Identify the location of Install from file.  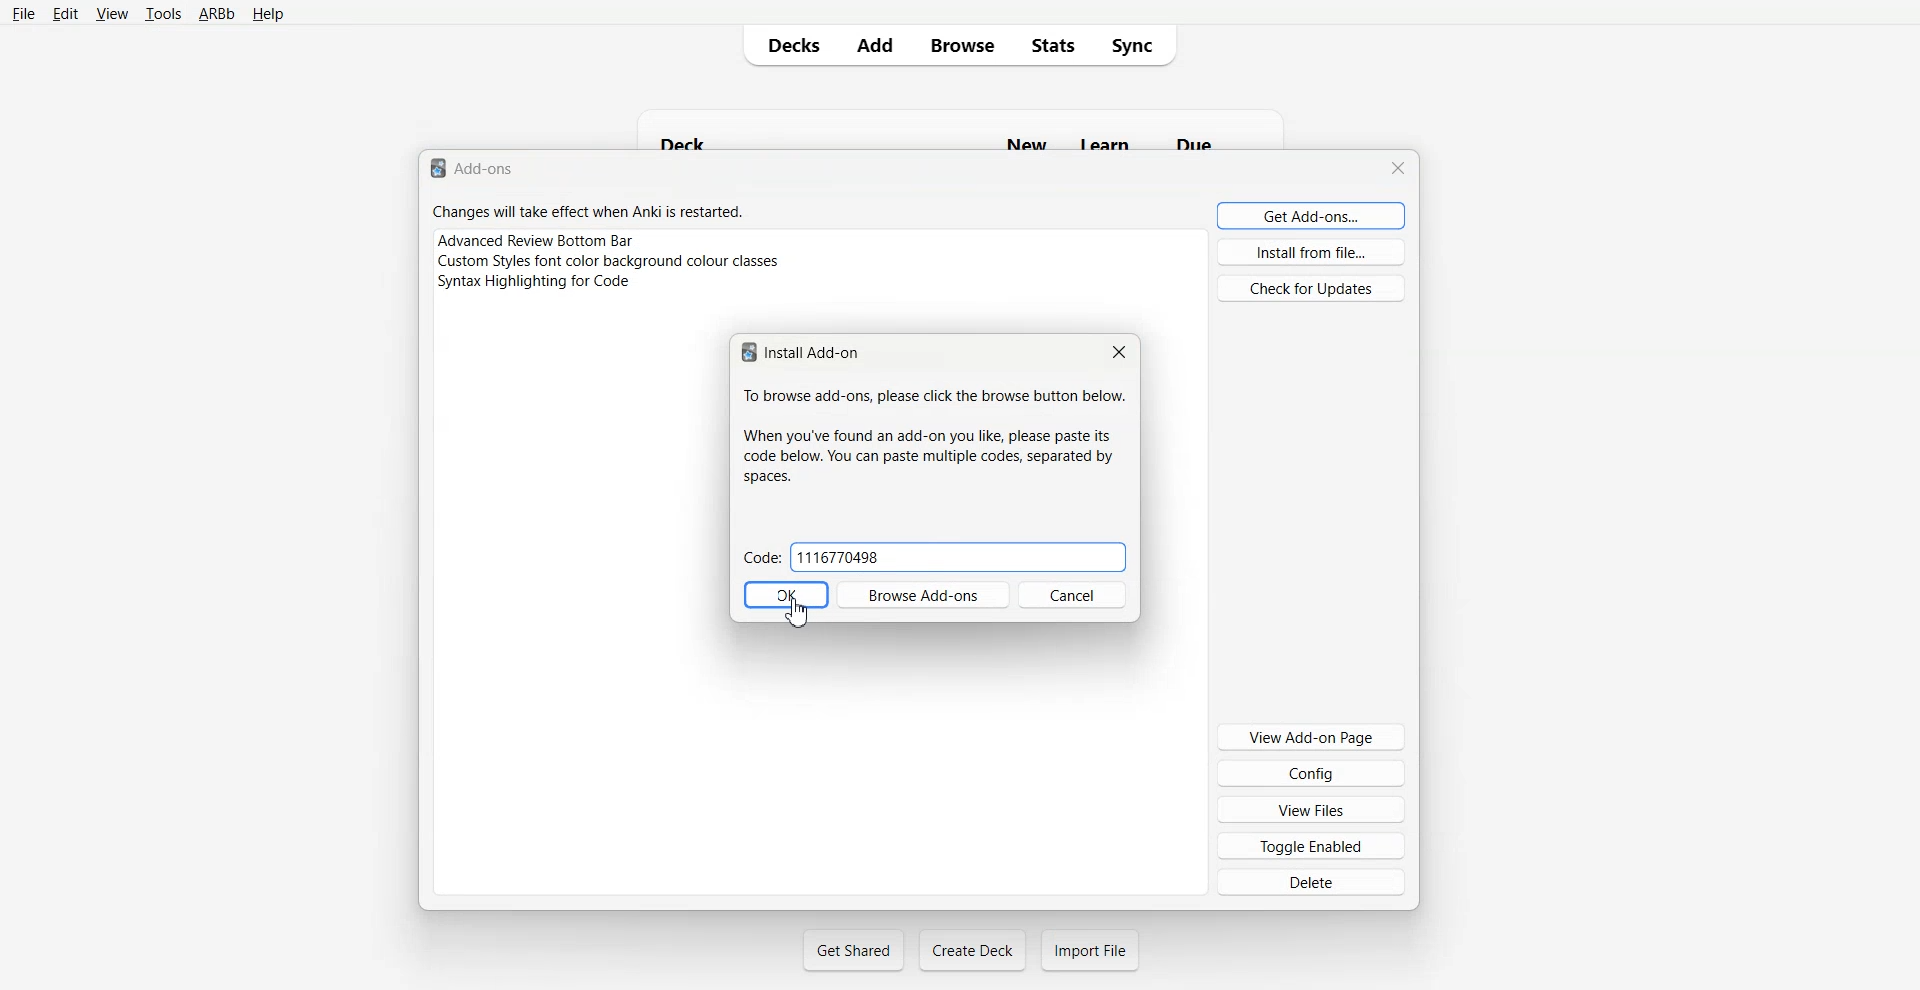
(1312, 252).